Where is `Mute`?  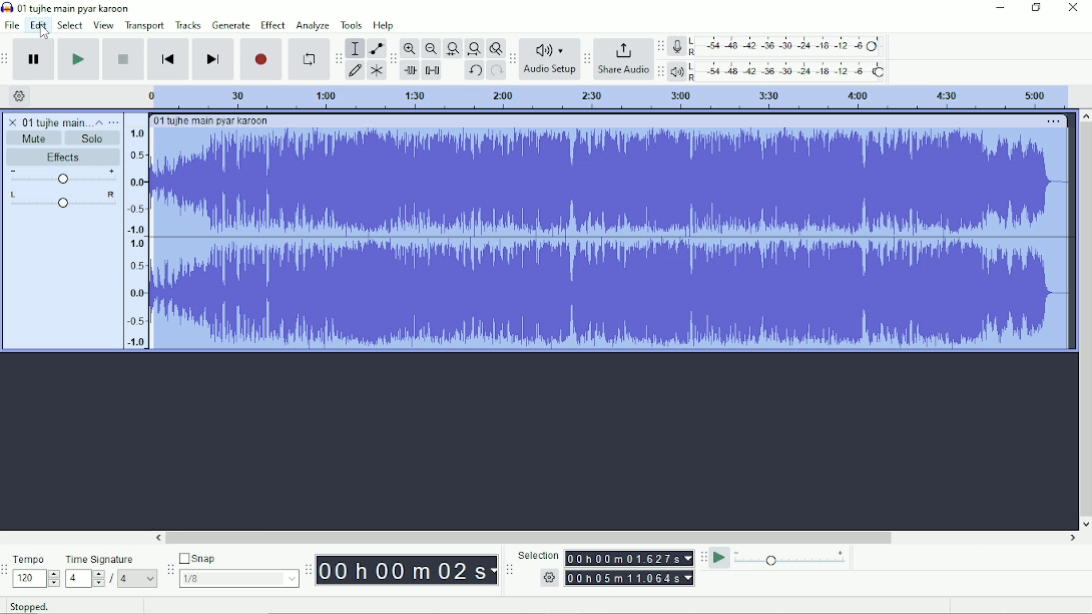
Mute is located at coordinates (35, 138).